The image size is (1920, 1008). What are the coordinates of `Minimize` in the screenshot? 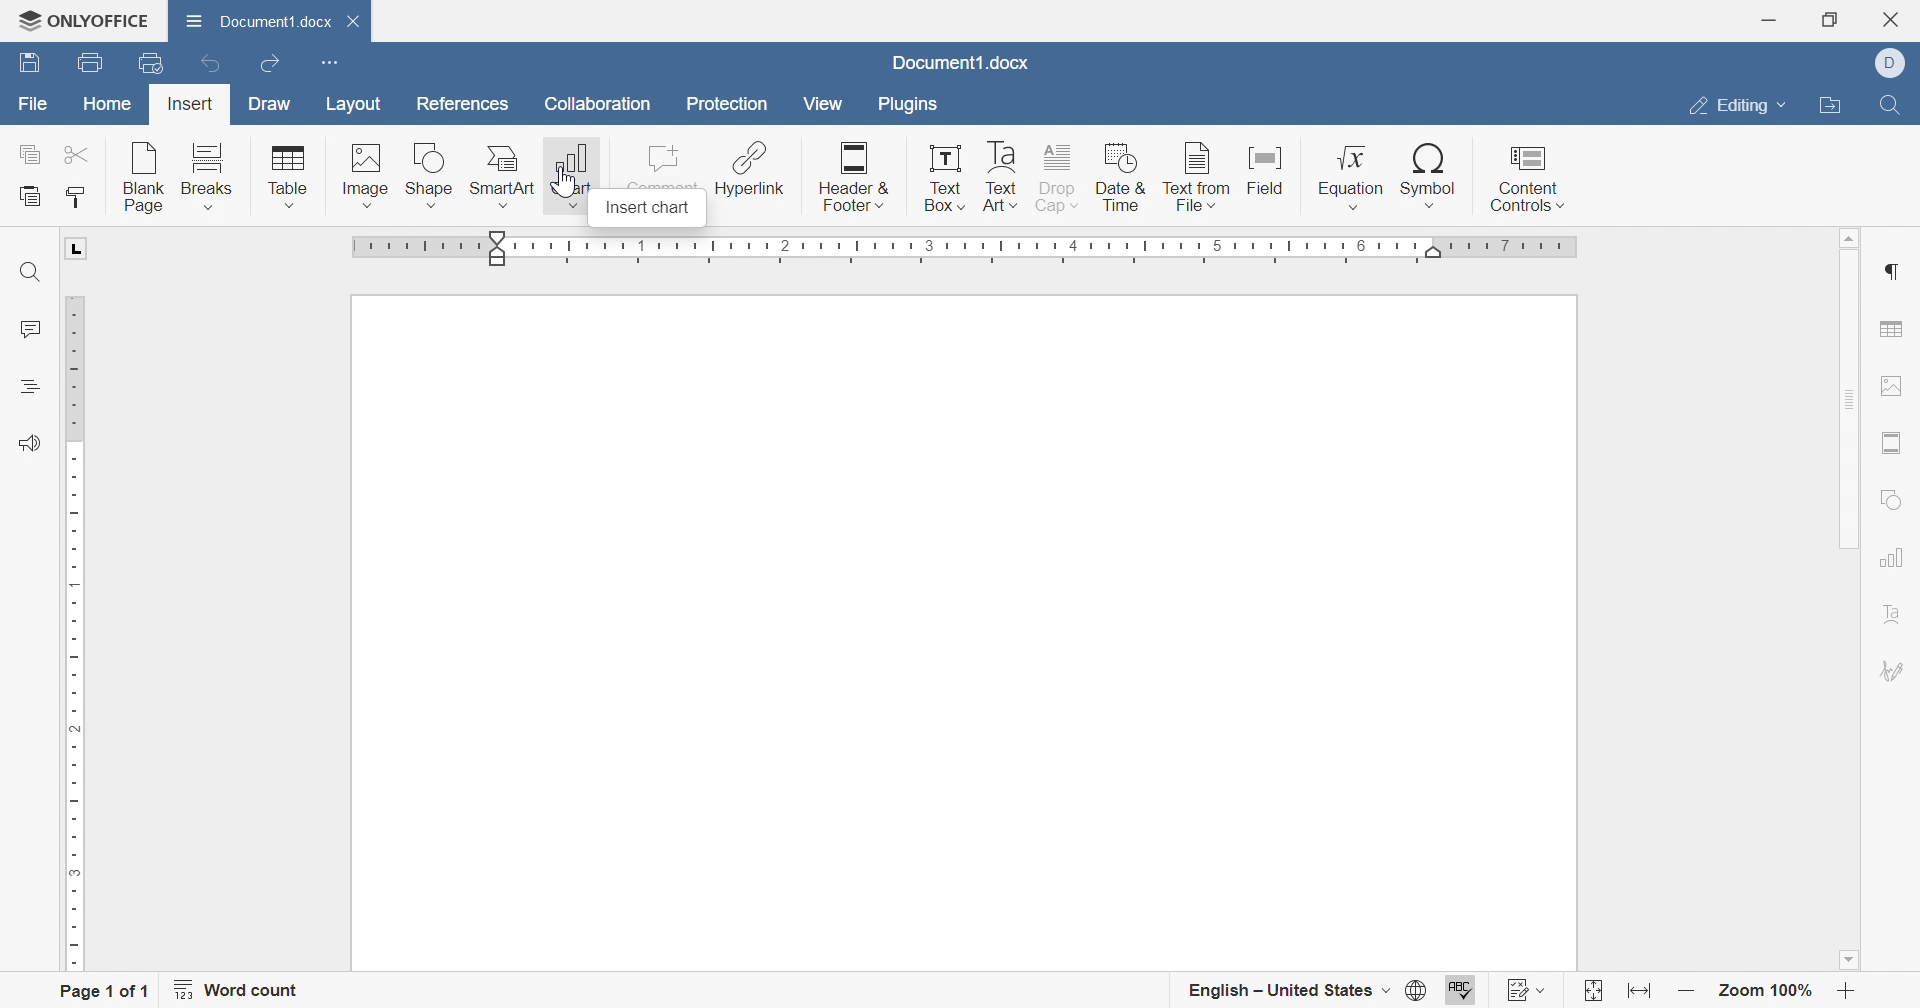 It's located at (1769, 22).